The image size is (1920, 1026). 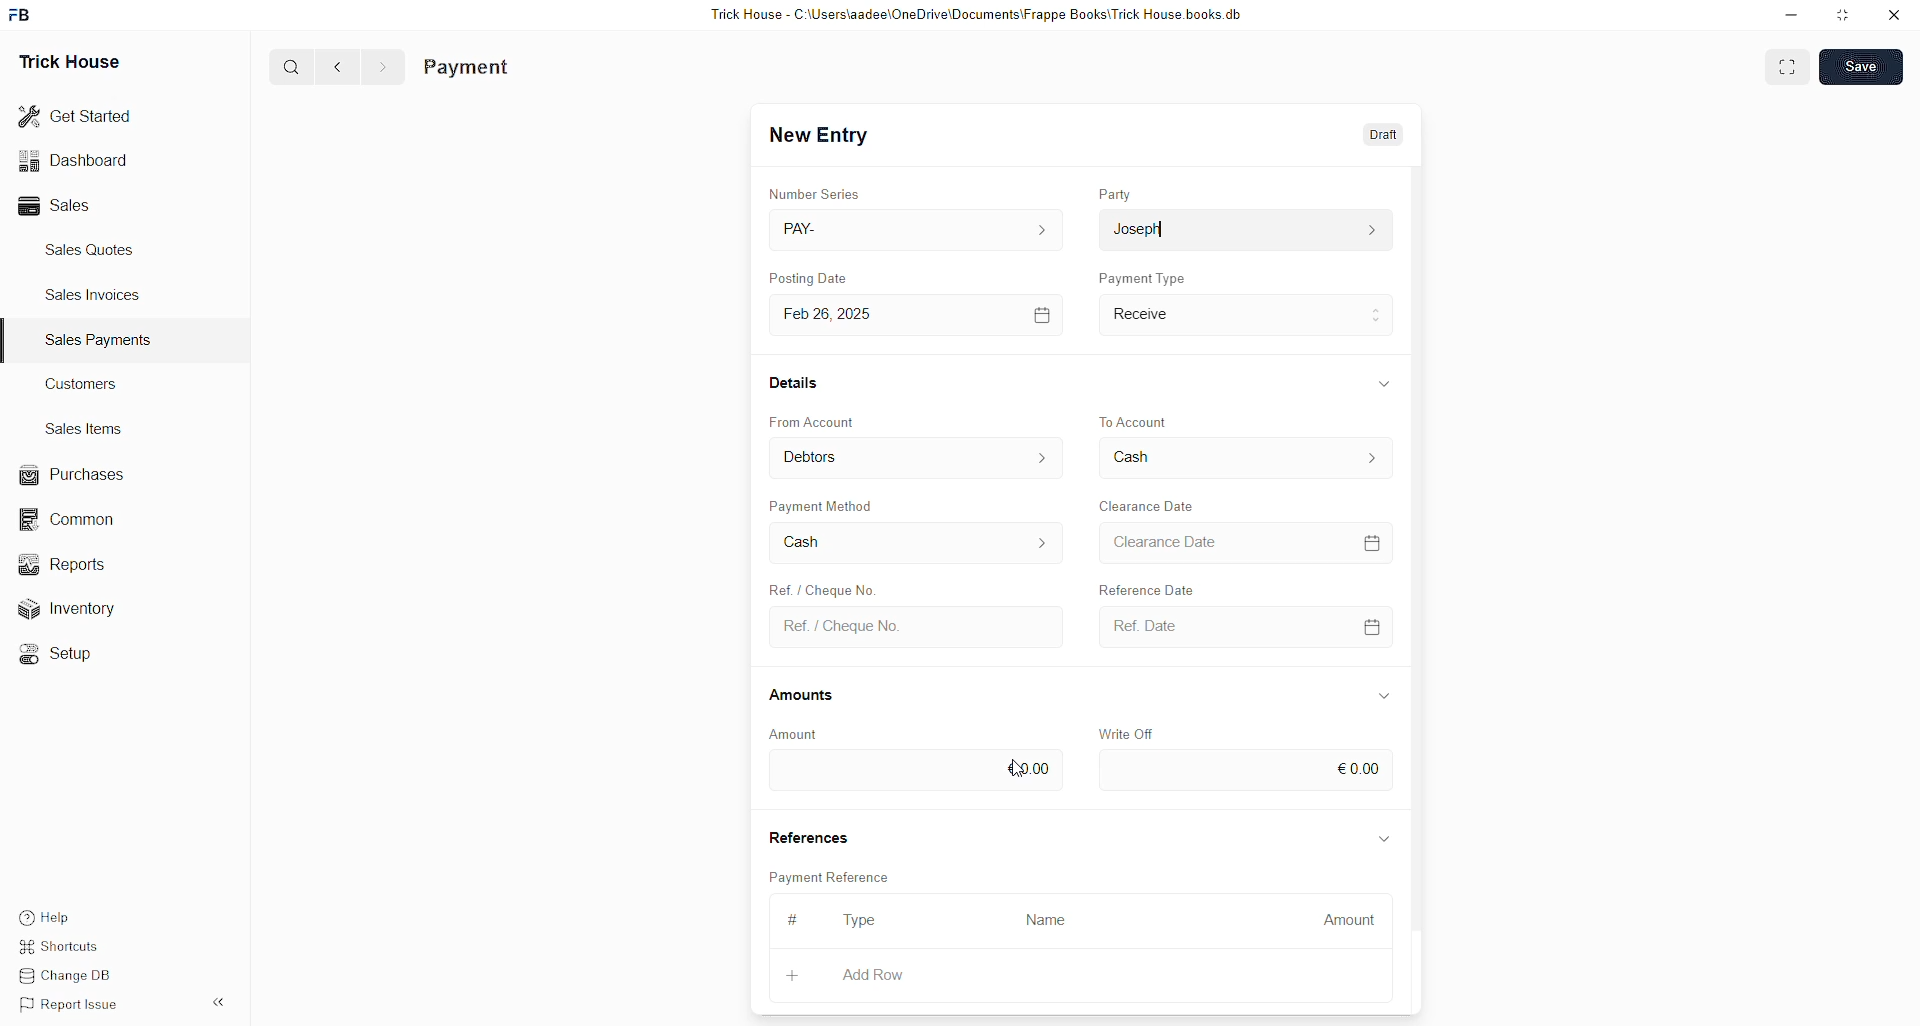 What do you see at coordinates (921, 316) in the screenshot?
I see `Feb 26, 2025` at bounding box center [921, 316].